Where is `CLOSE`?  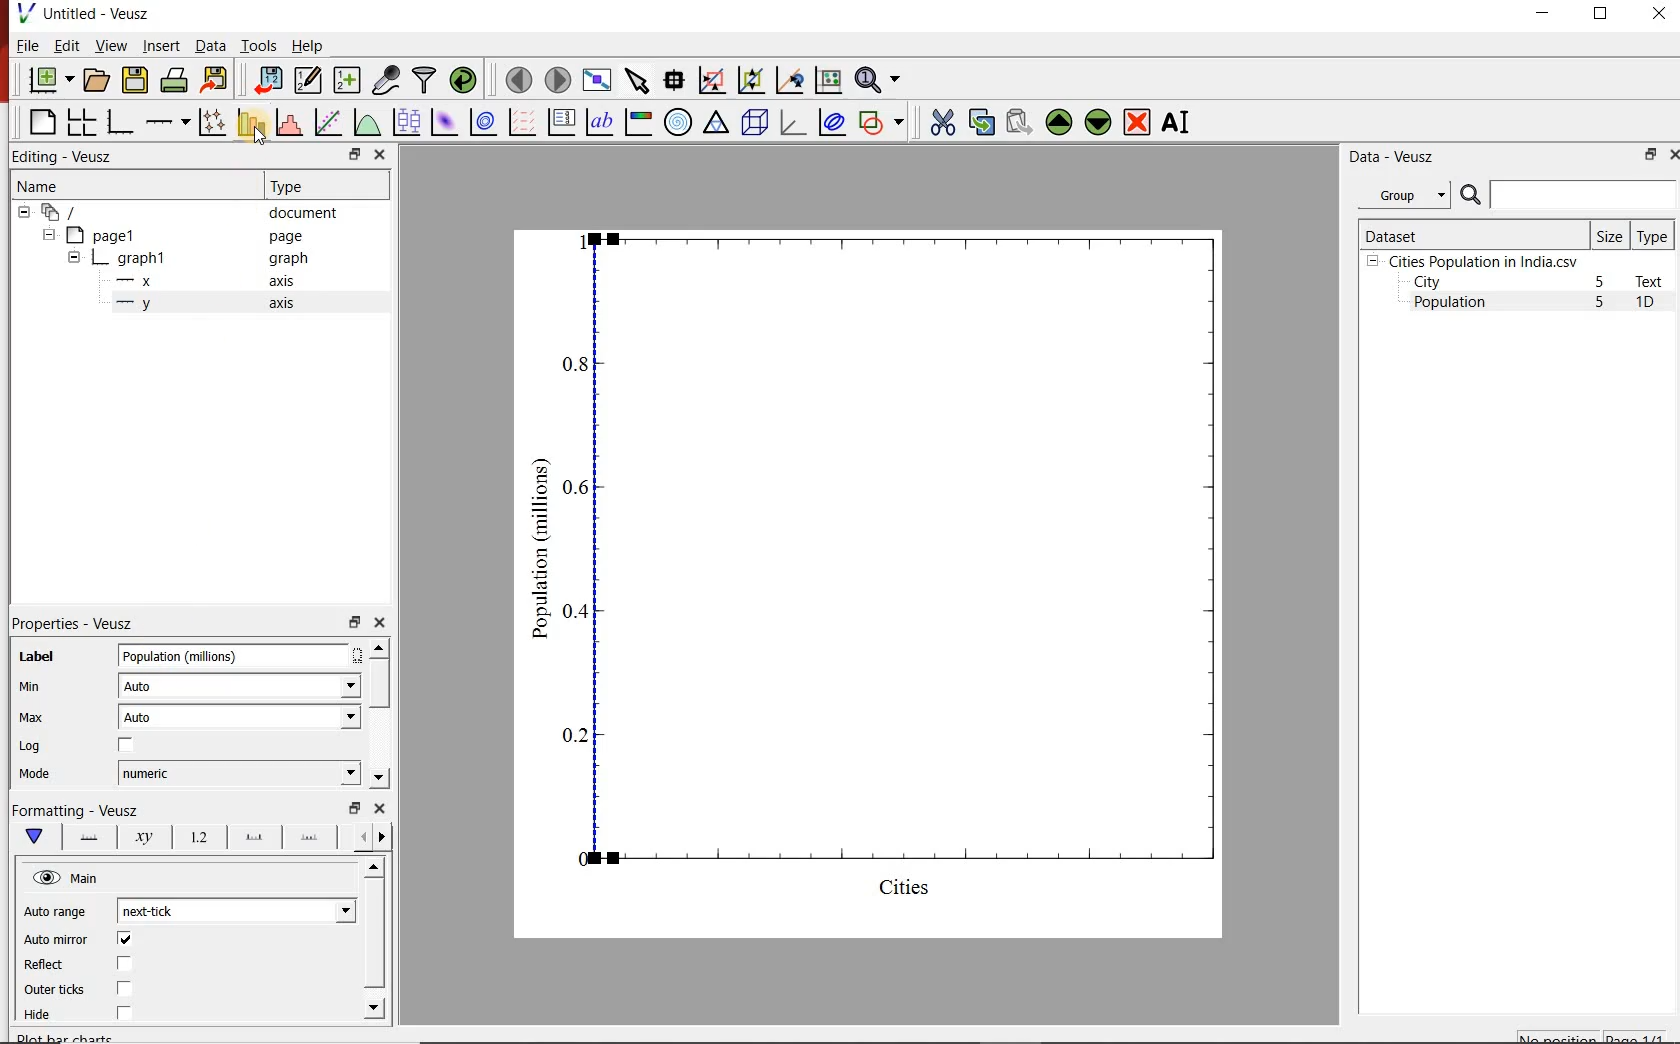
CLOSE is located at coordinates (1657, 16).